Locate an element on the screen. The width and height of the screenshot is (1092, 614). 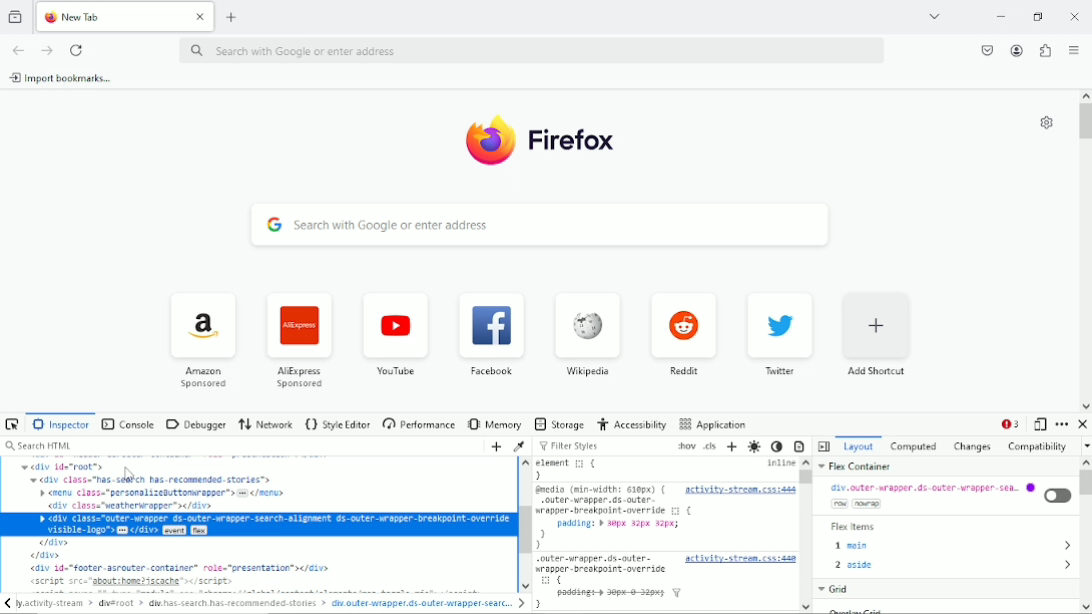
Search with google or enter address is located at coordinates (539, 225).